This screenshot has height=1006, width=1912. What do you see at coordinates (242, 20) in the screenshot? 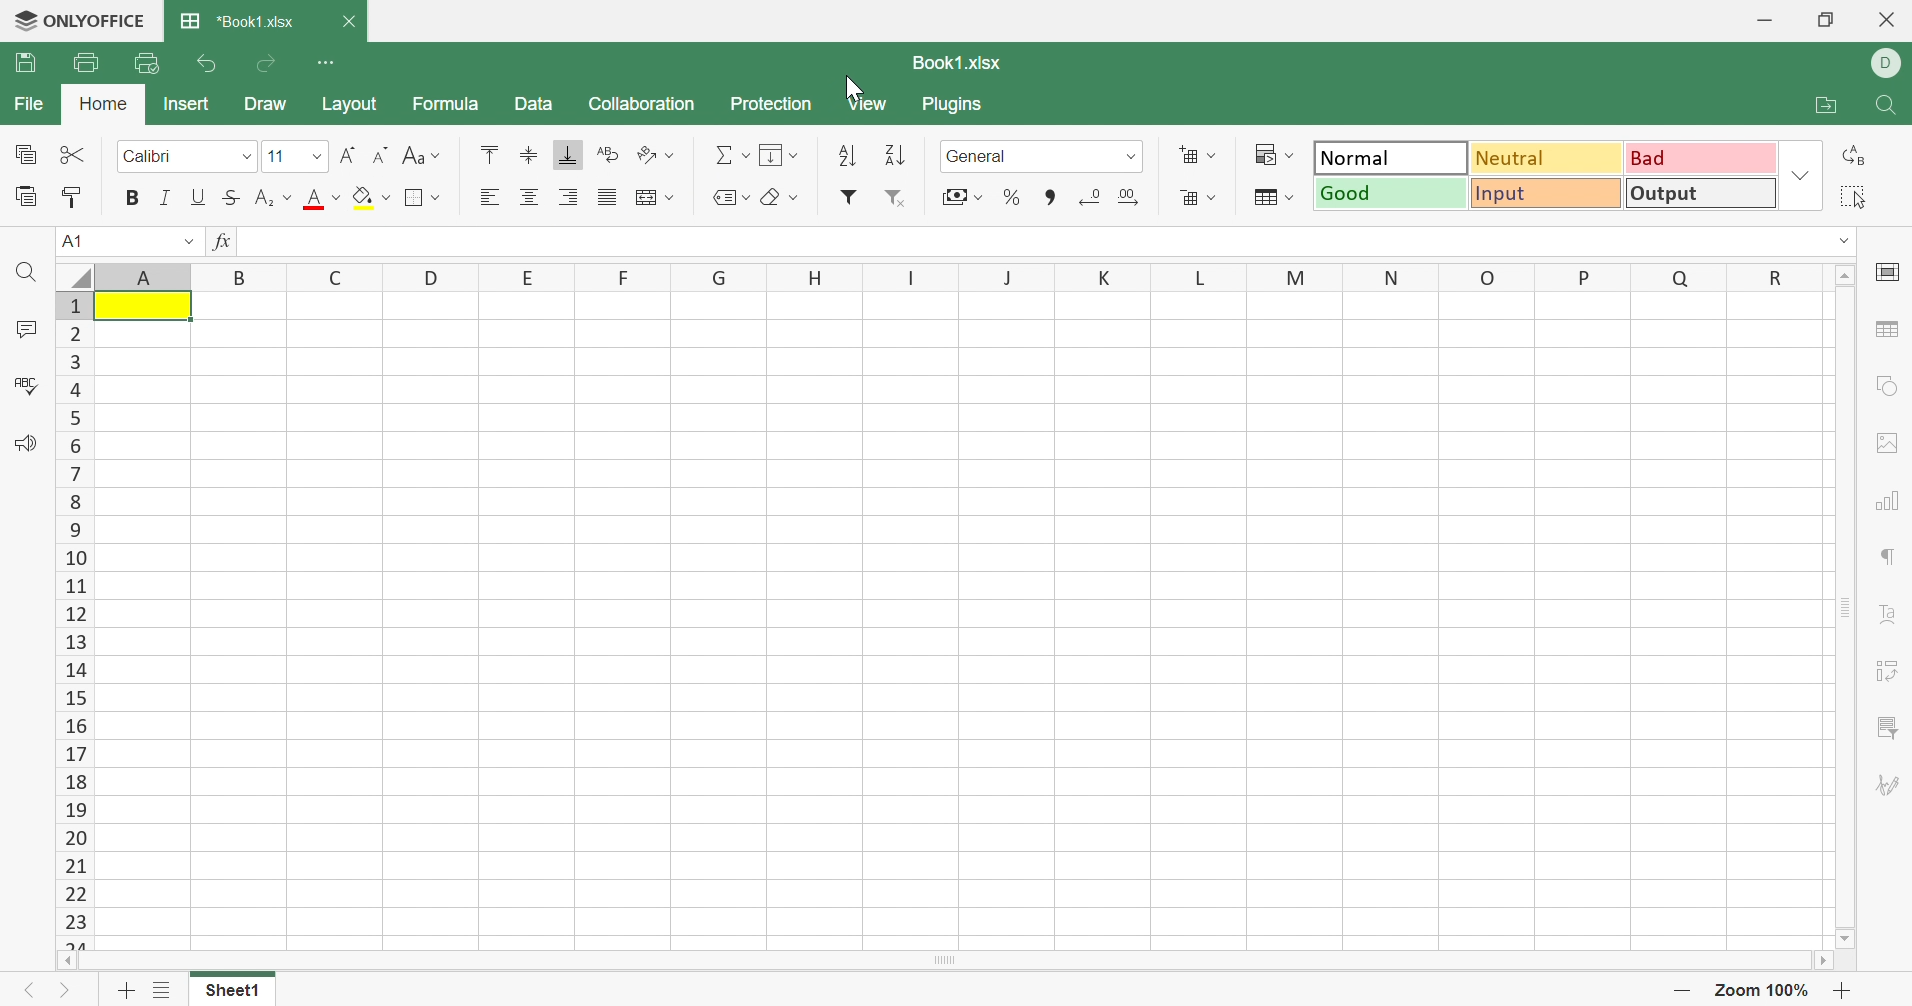
I see `*Book1.xlsx` at bounding box center [242, 20].